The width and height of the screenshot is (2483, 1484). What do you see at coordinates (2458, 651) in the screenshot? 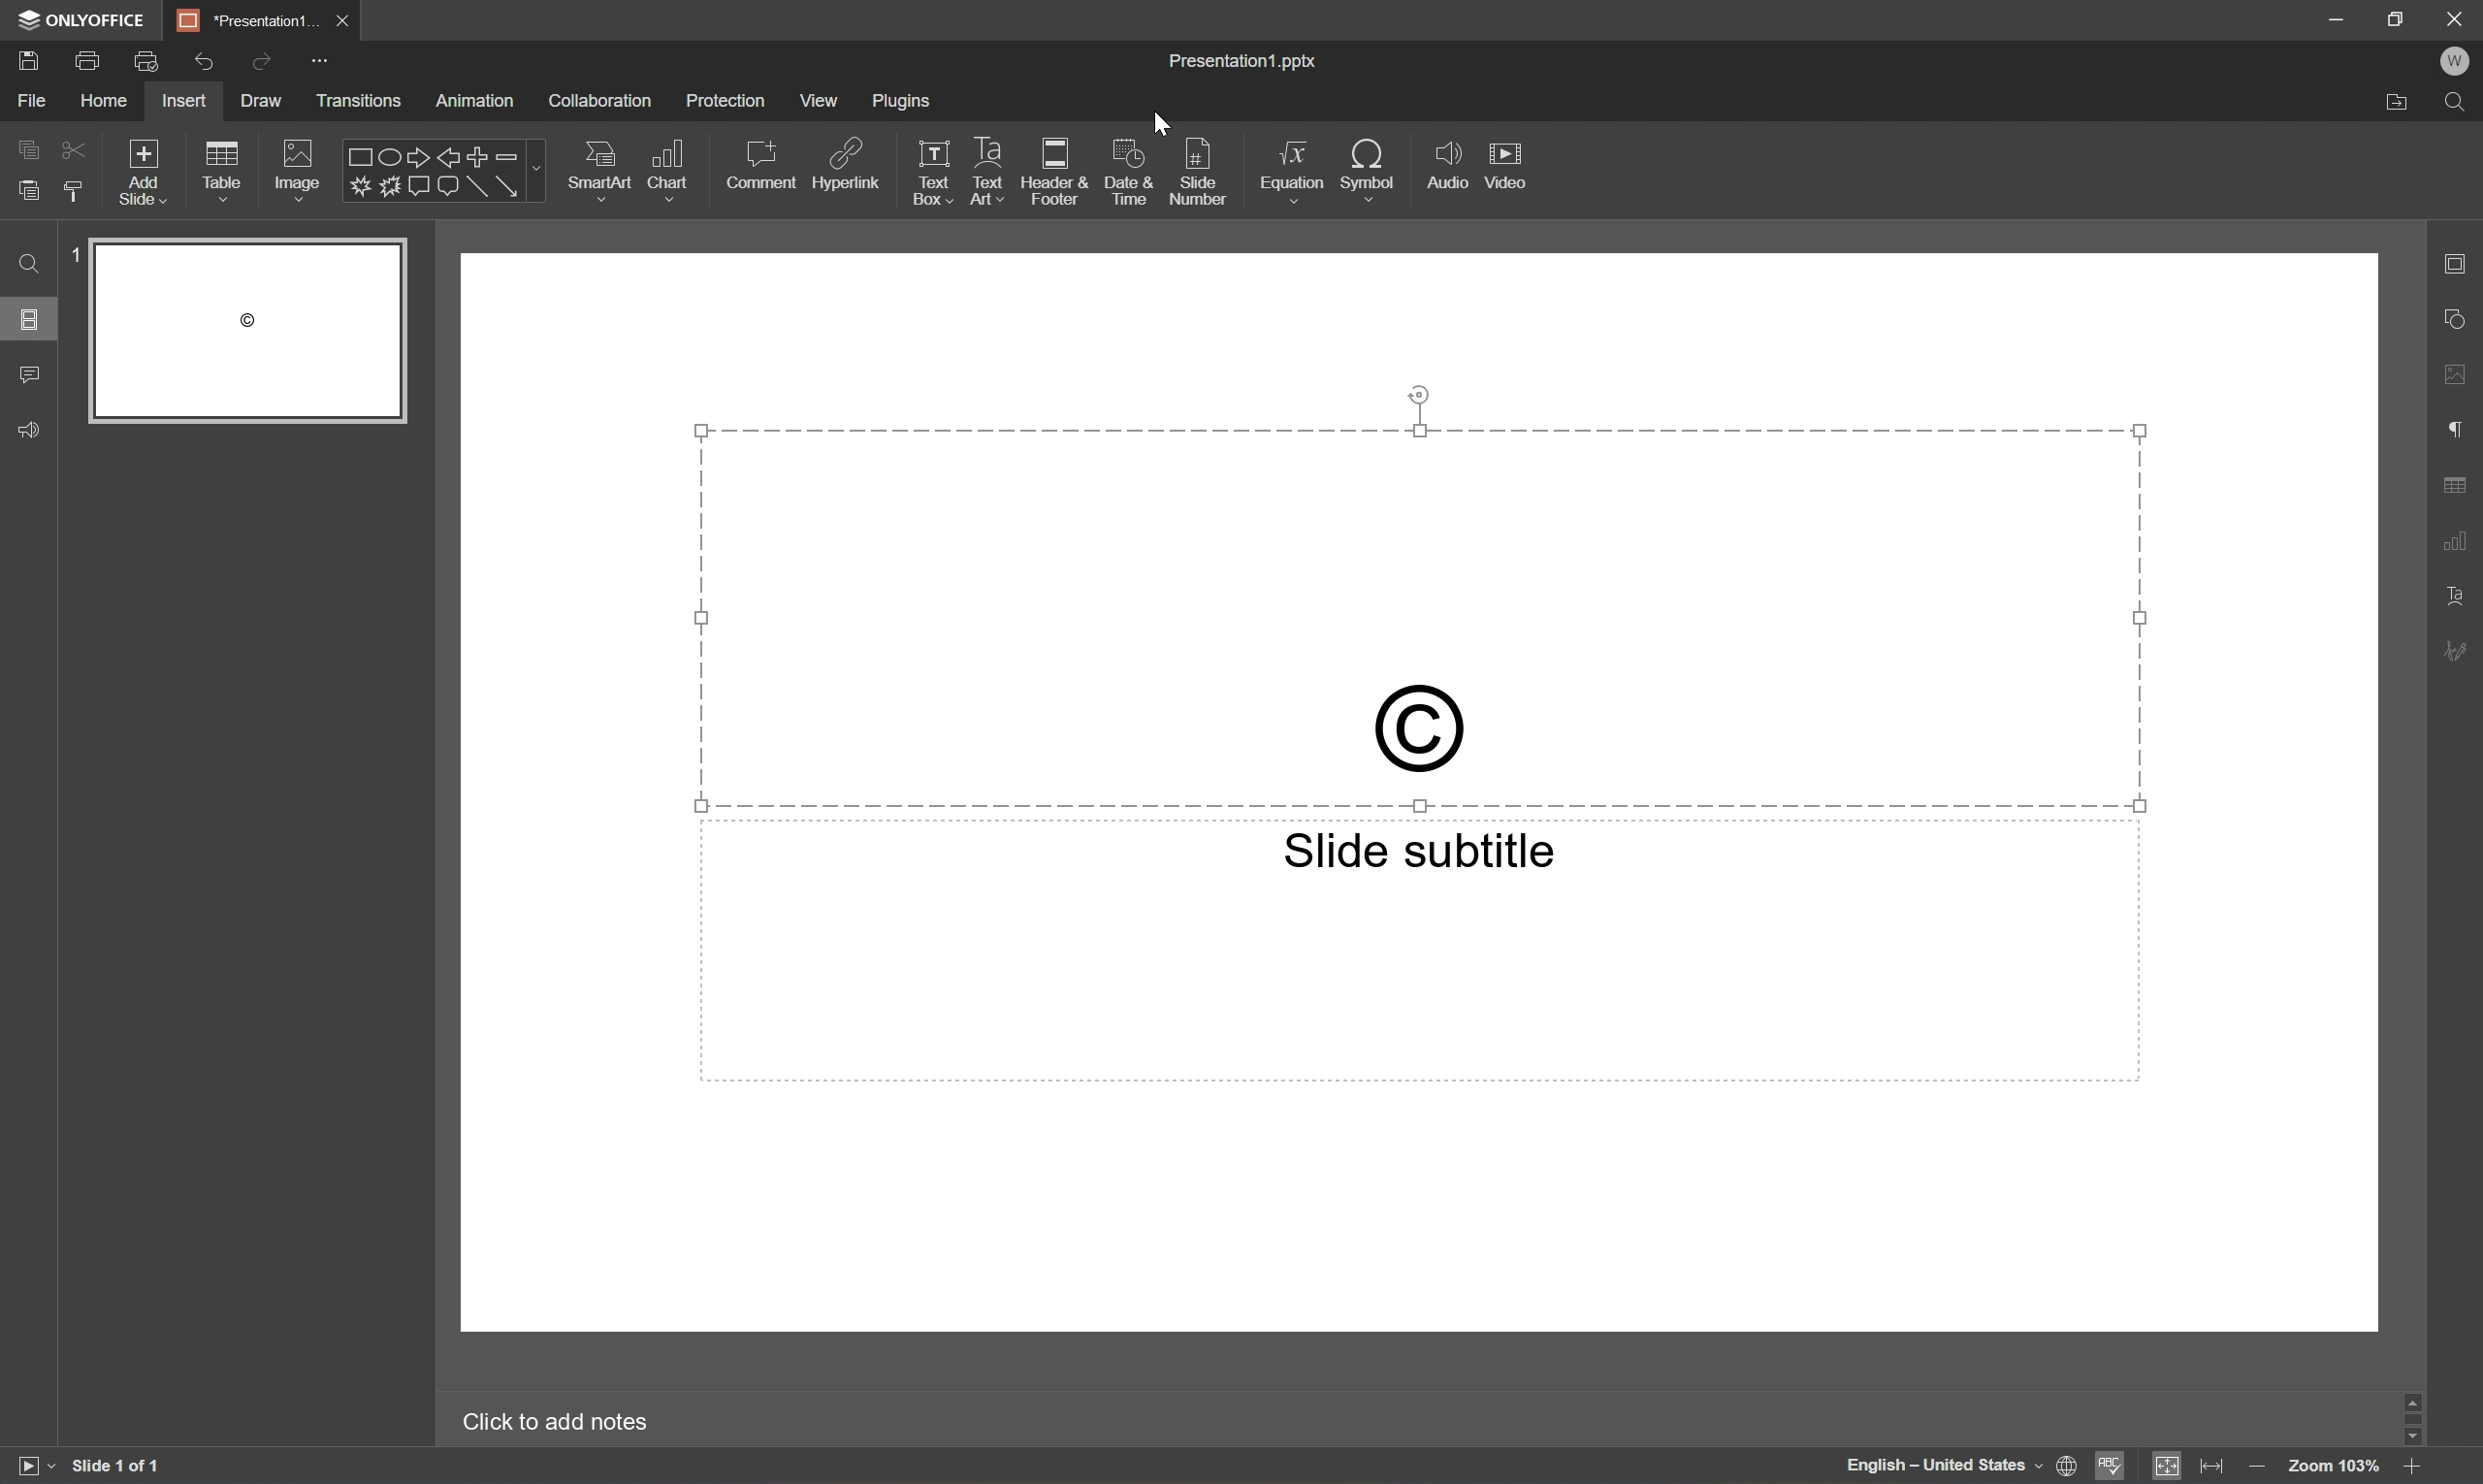
I see `Signature settings` at bounding box center [2458, 651].